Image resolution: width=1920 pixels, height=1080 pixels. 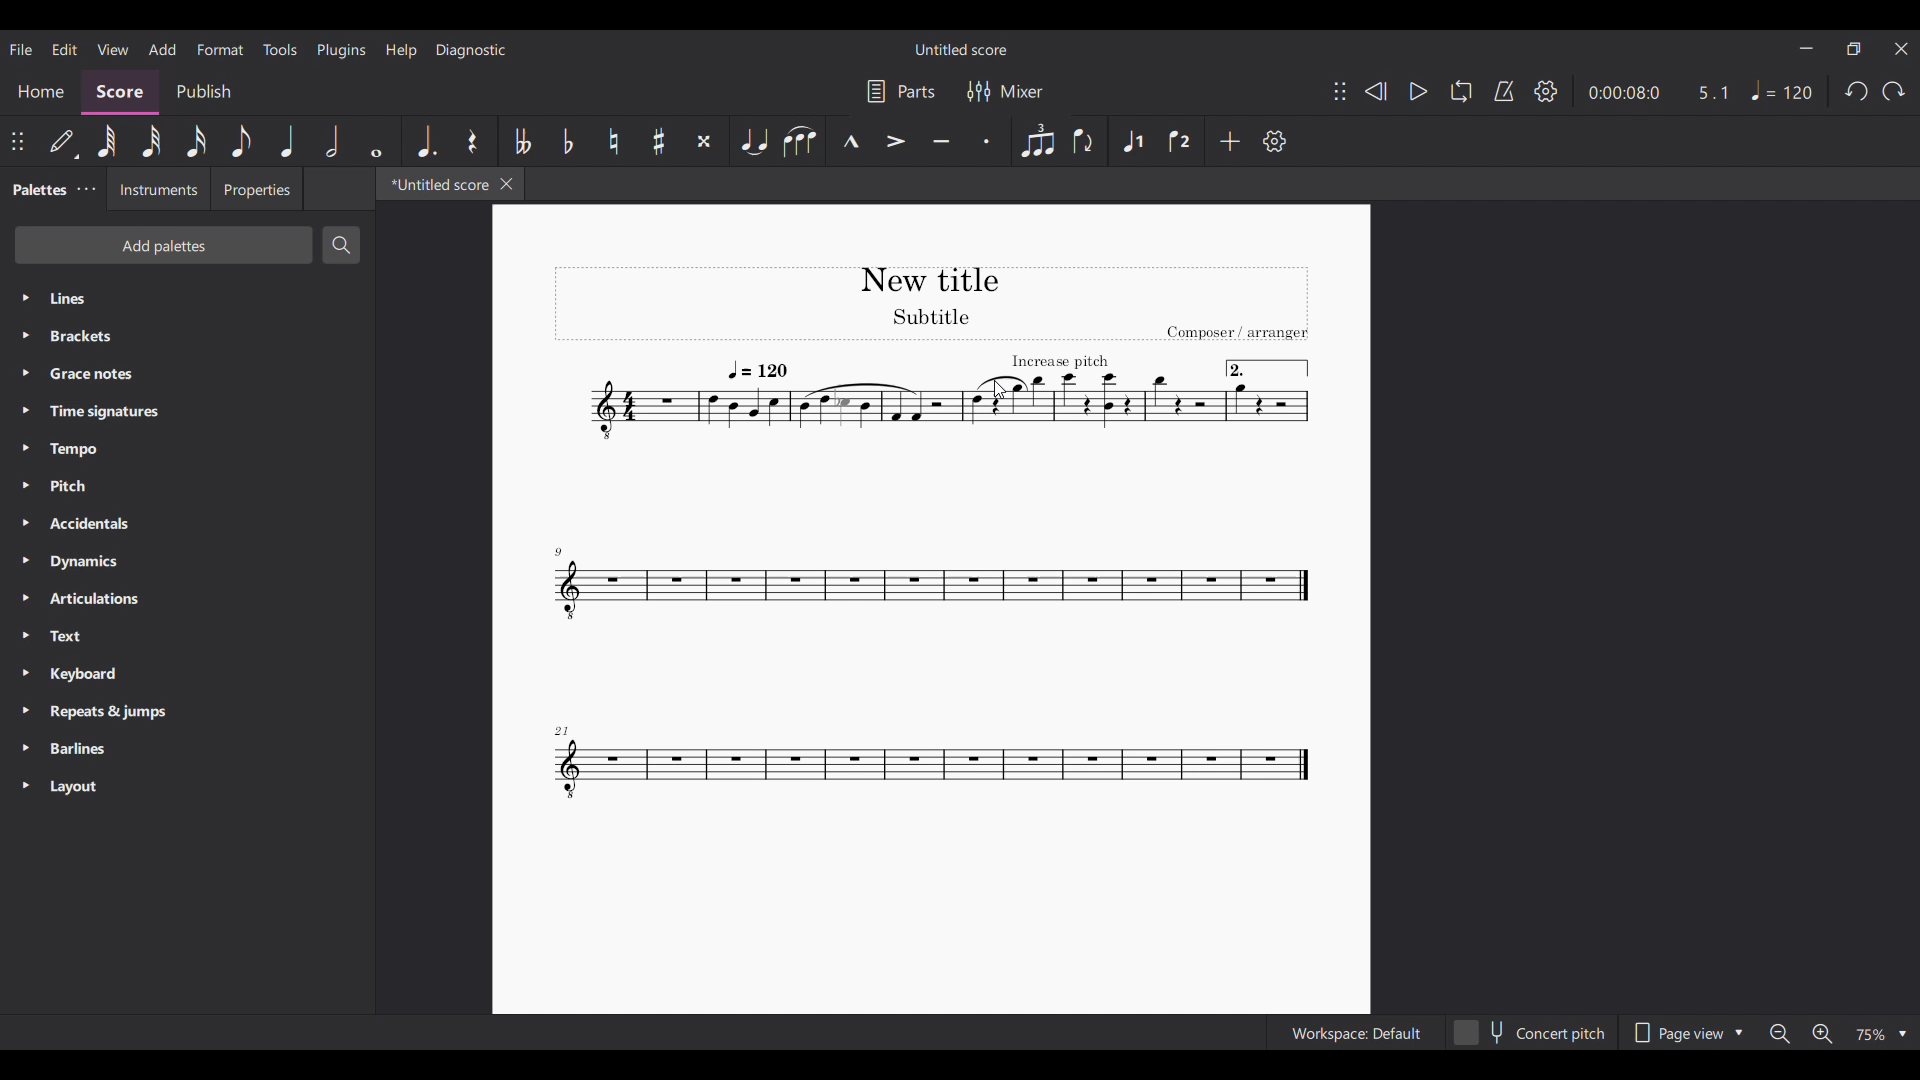 What do you see at coordinates (330, 141) in the screenshot?
I see `Half note` at bounding box center [330, 141].